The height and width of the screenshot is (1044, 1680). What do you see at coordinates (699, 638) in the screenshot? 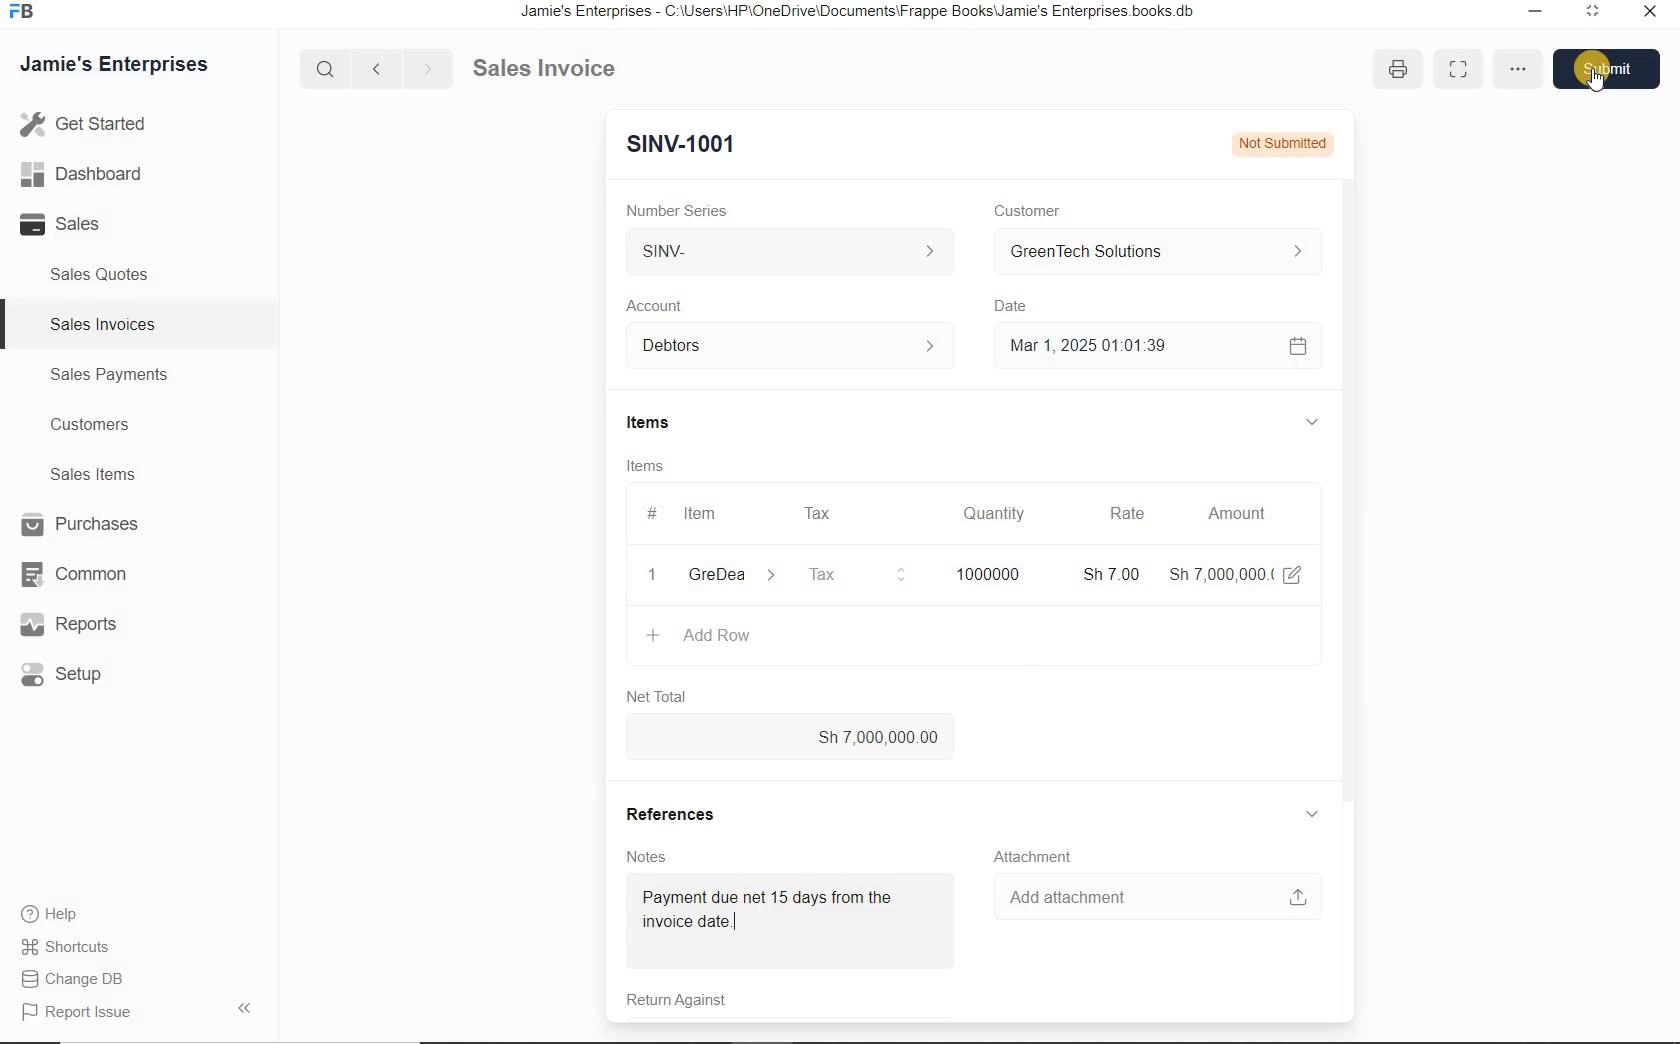
I see `+ Add Row` at bounding box center [699, 638].